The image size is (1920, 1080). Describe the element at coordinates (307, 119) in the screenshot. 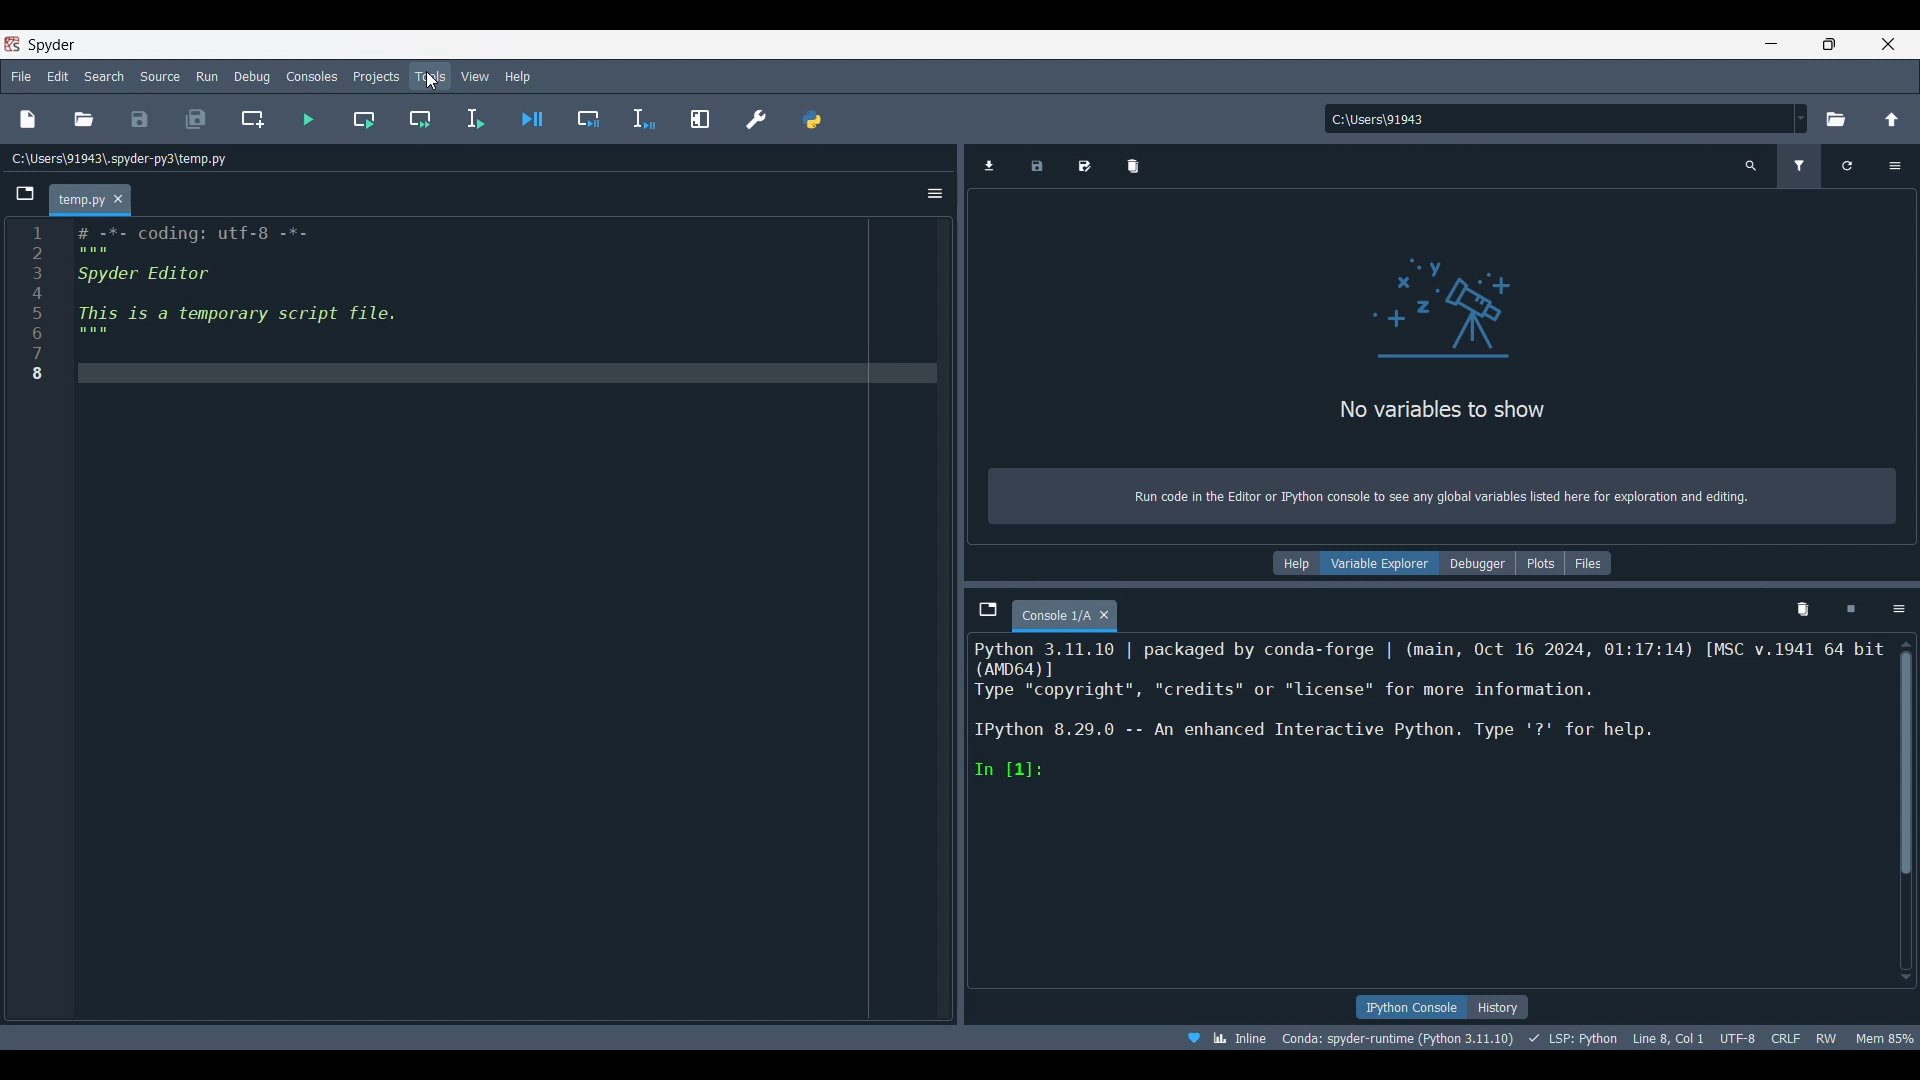

I see `Run file` at that location.